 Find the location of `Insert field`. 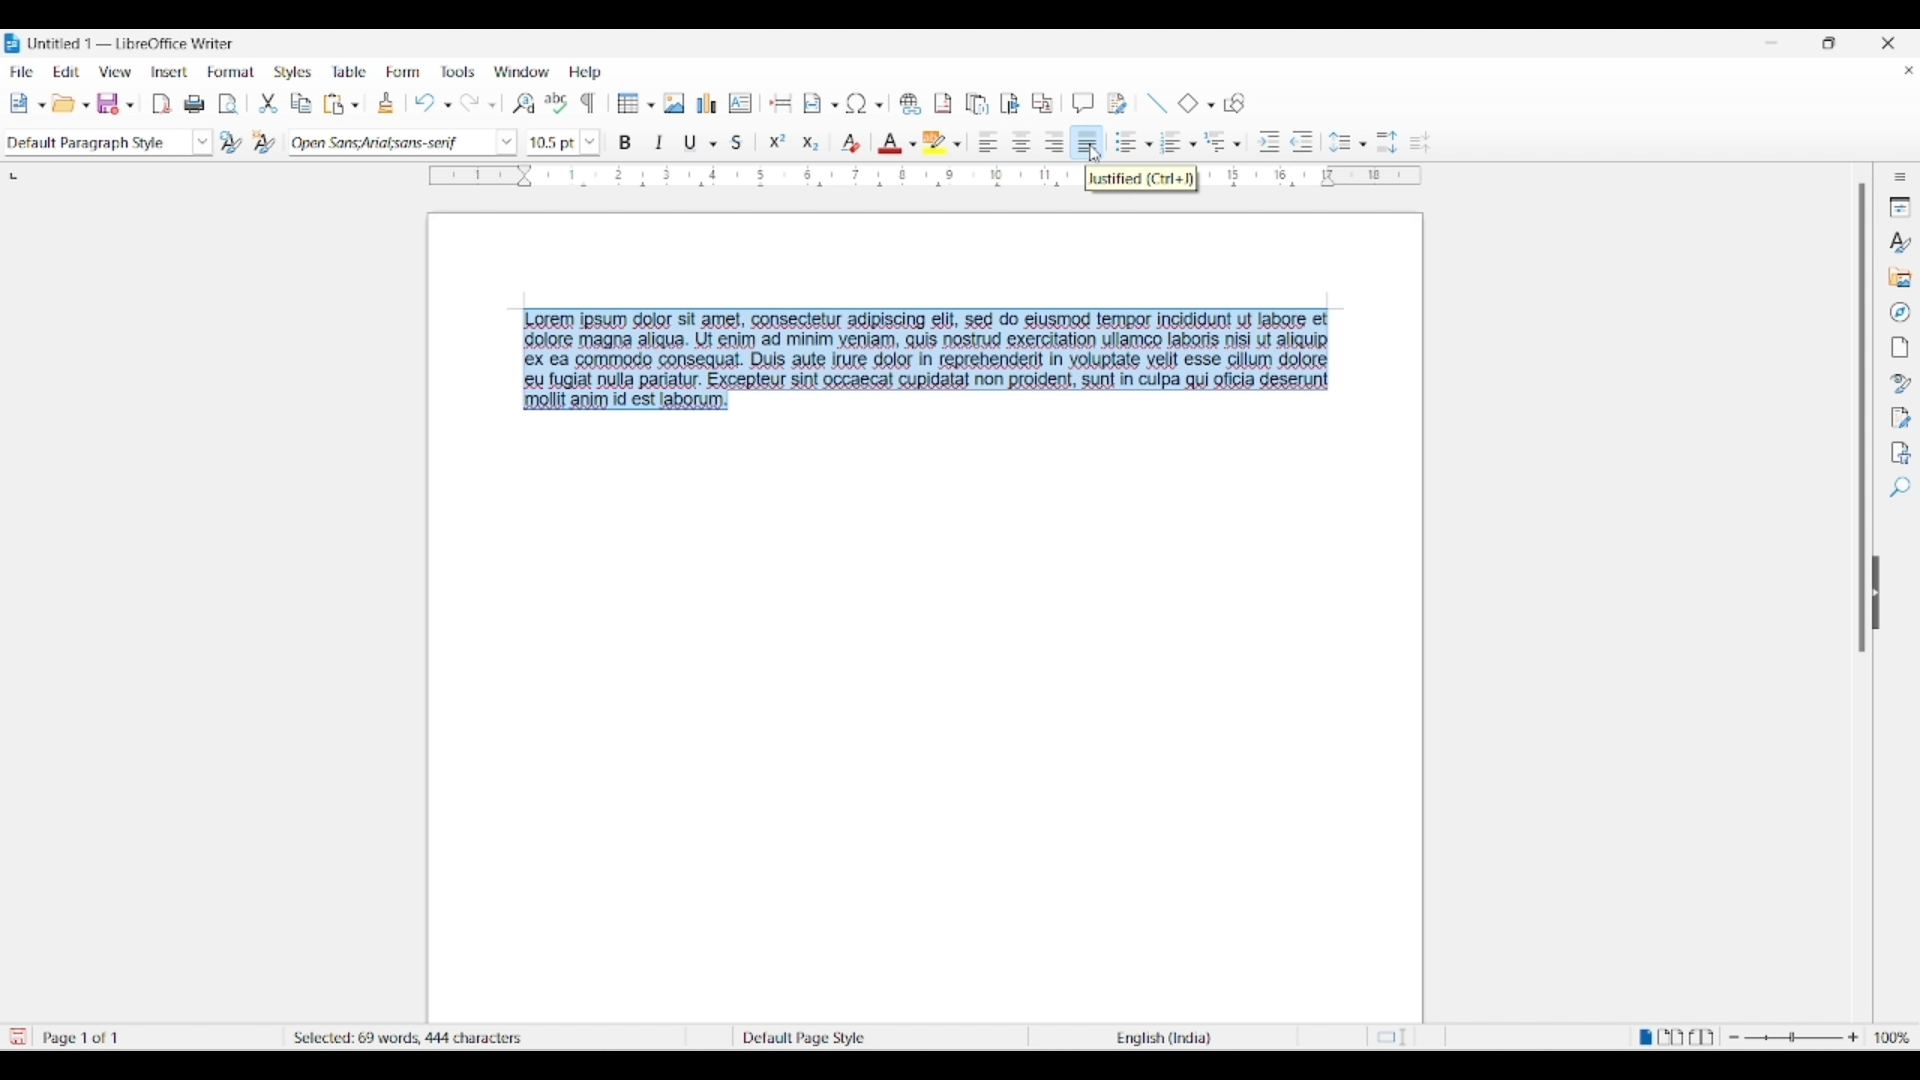

Insert field is located at coordinates (813, 104).